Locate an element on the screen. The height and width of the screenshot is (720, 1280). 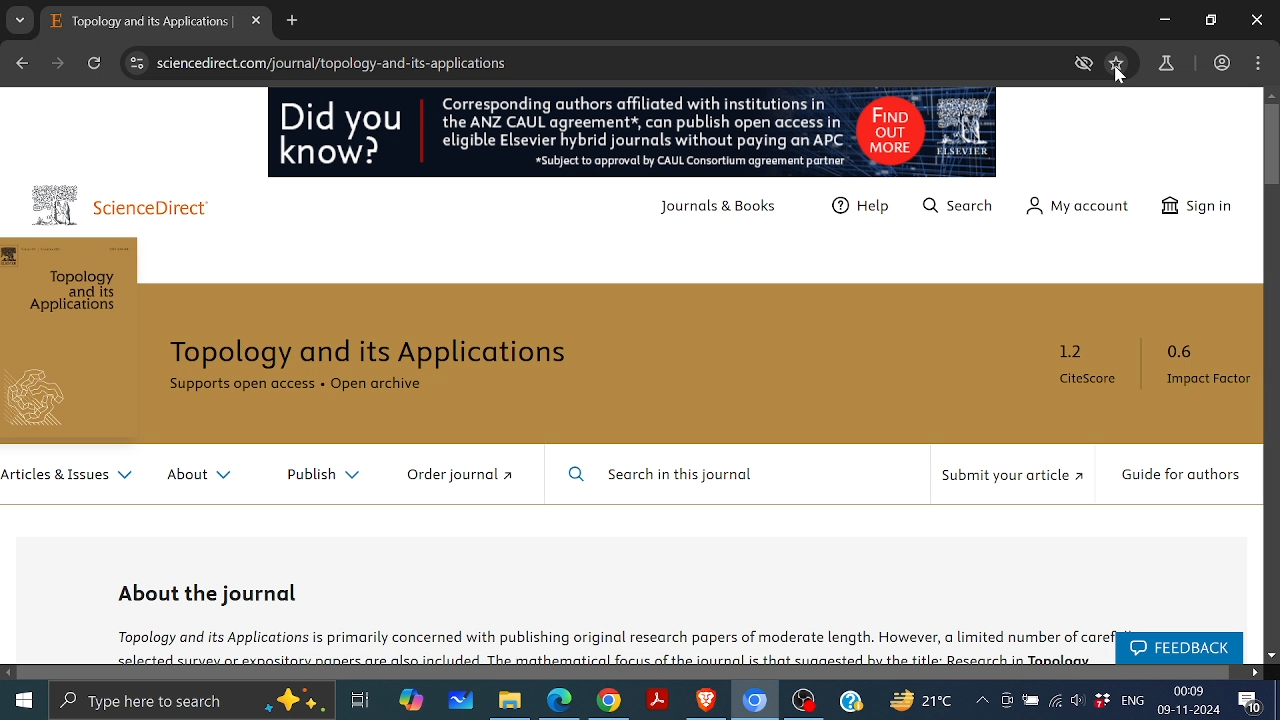
Labs is located at coordinates (1168, 64).